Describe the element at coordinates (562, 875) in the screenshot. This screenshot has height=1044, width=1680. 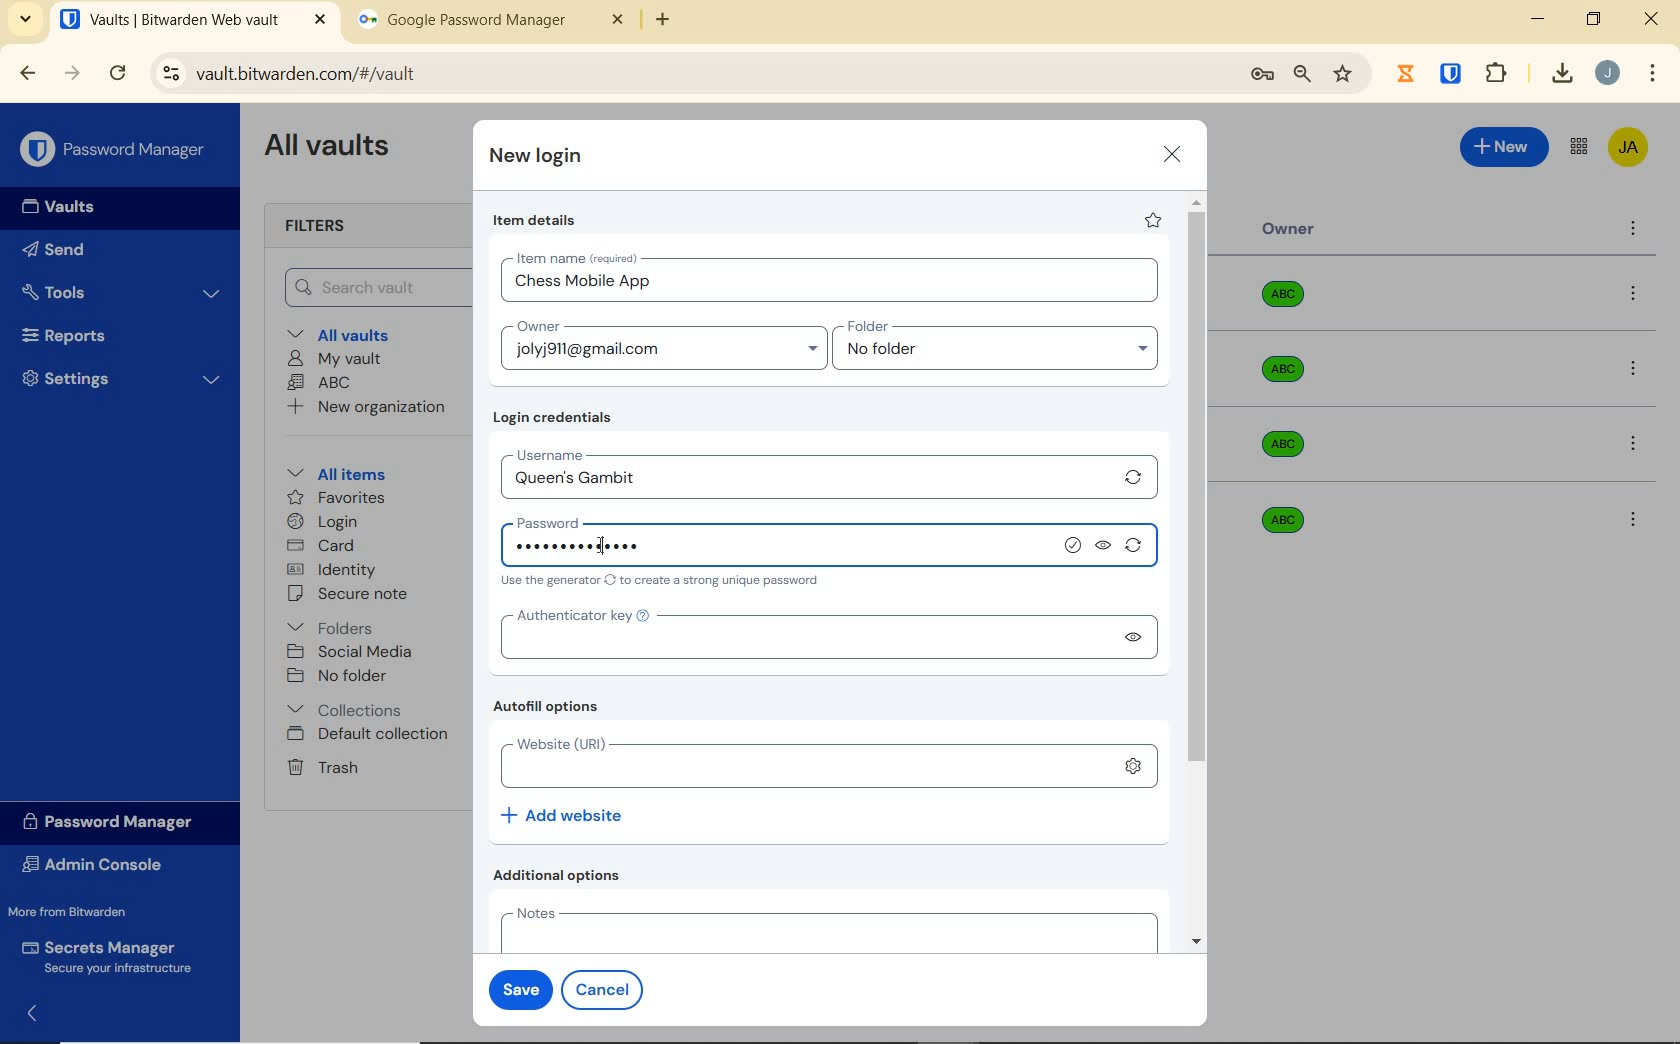
I see `dditional options` at that location.